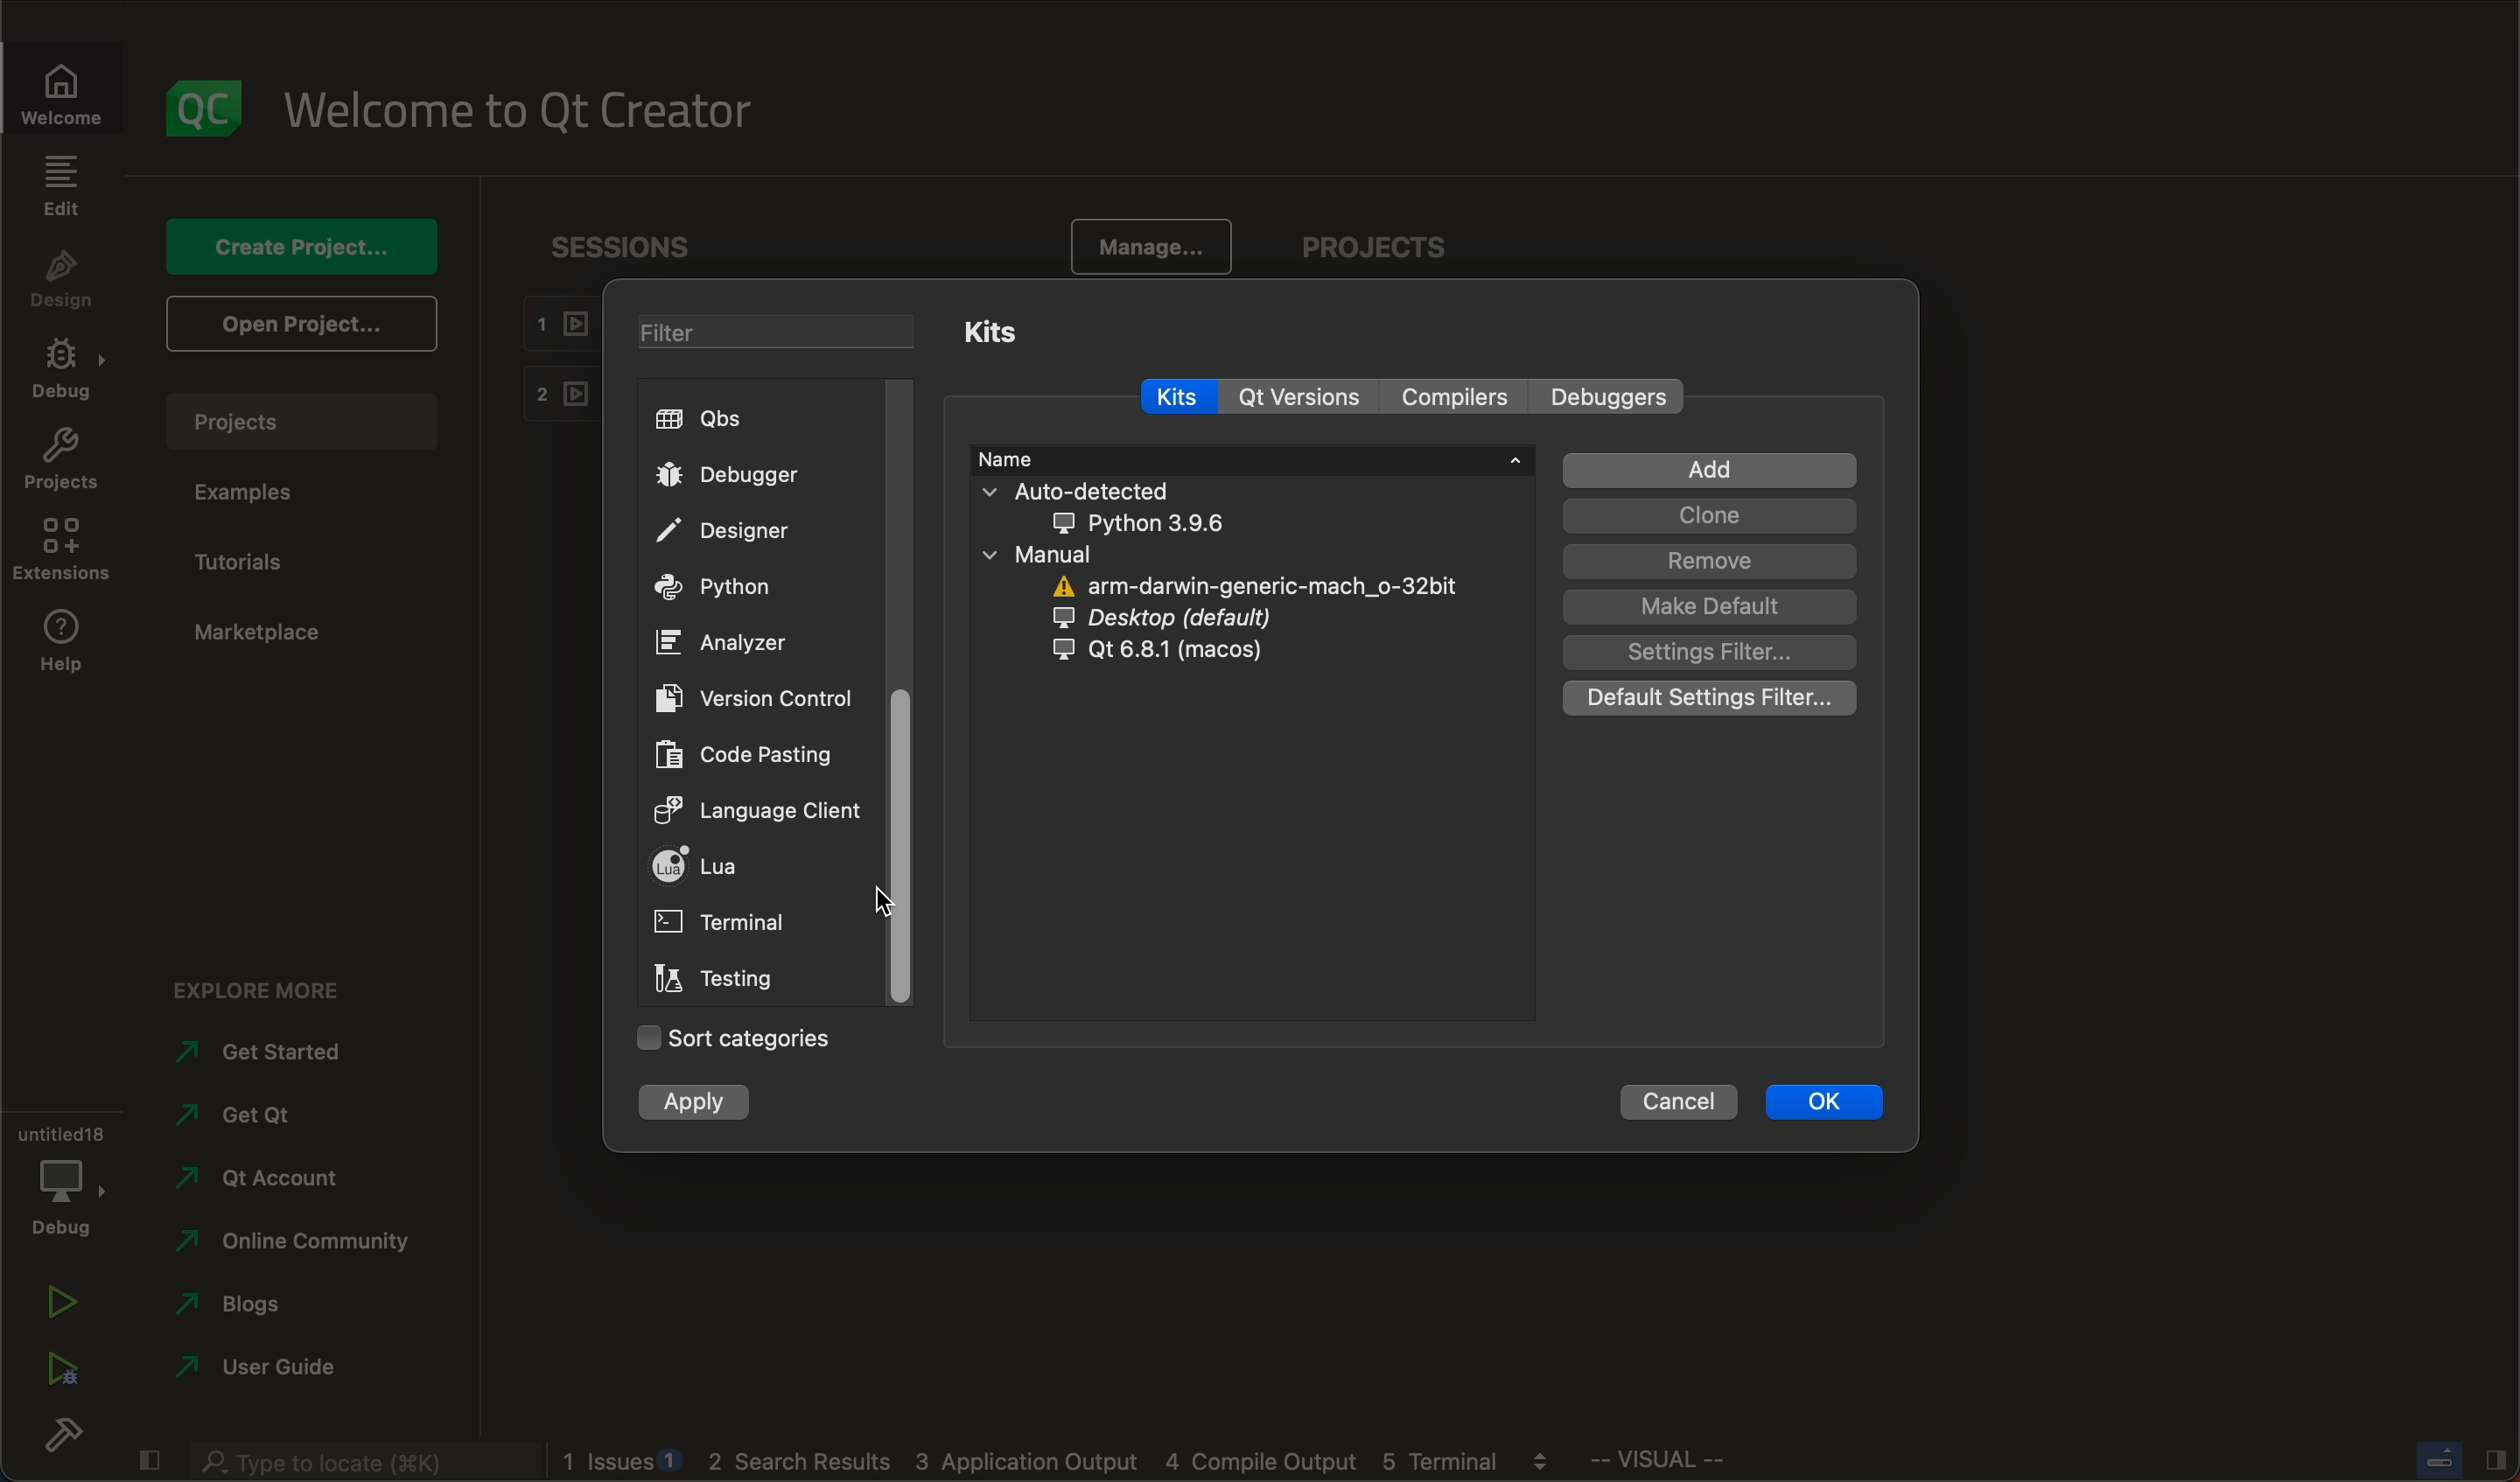 The width and height of the screenshot is (2520, 1482). I want to click on compilers, so click(1454, 395).